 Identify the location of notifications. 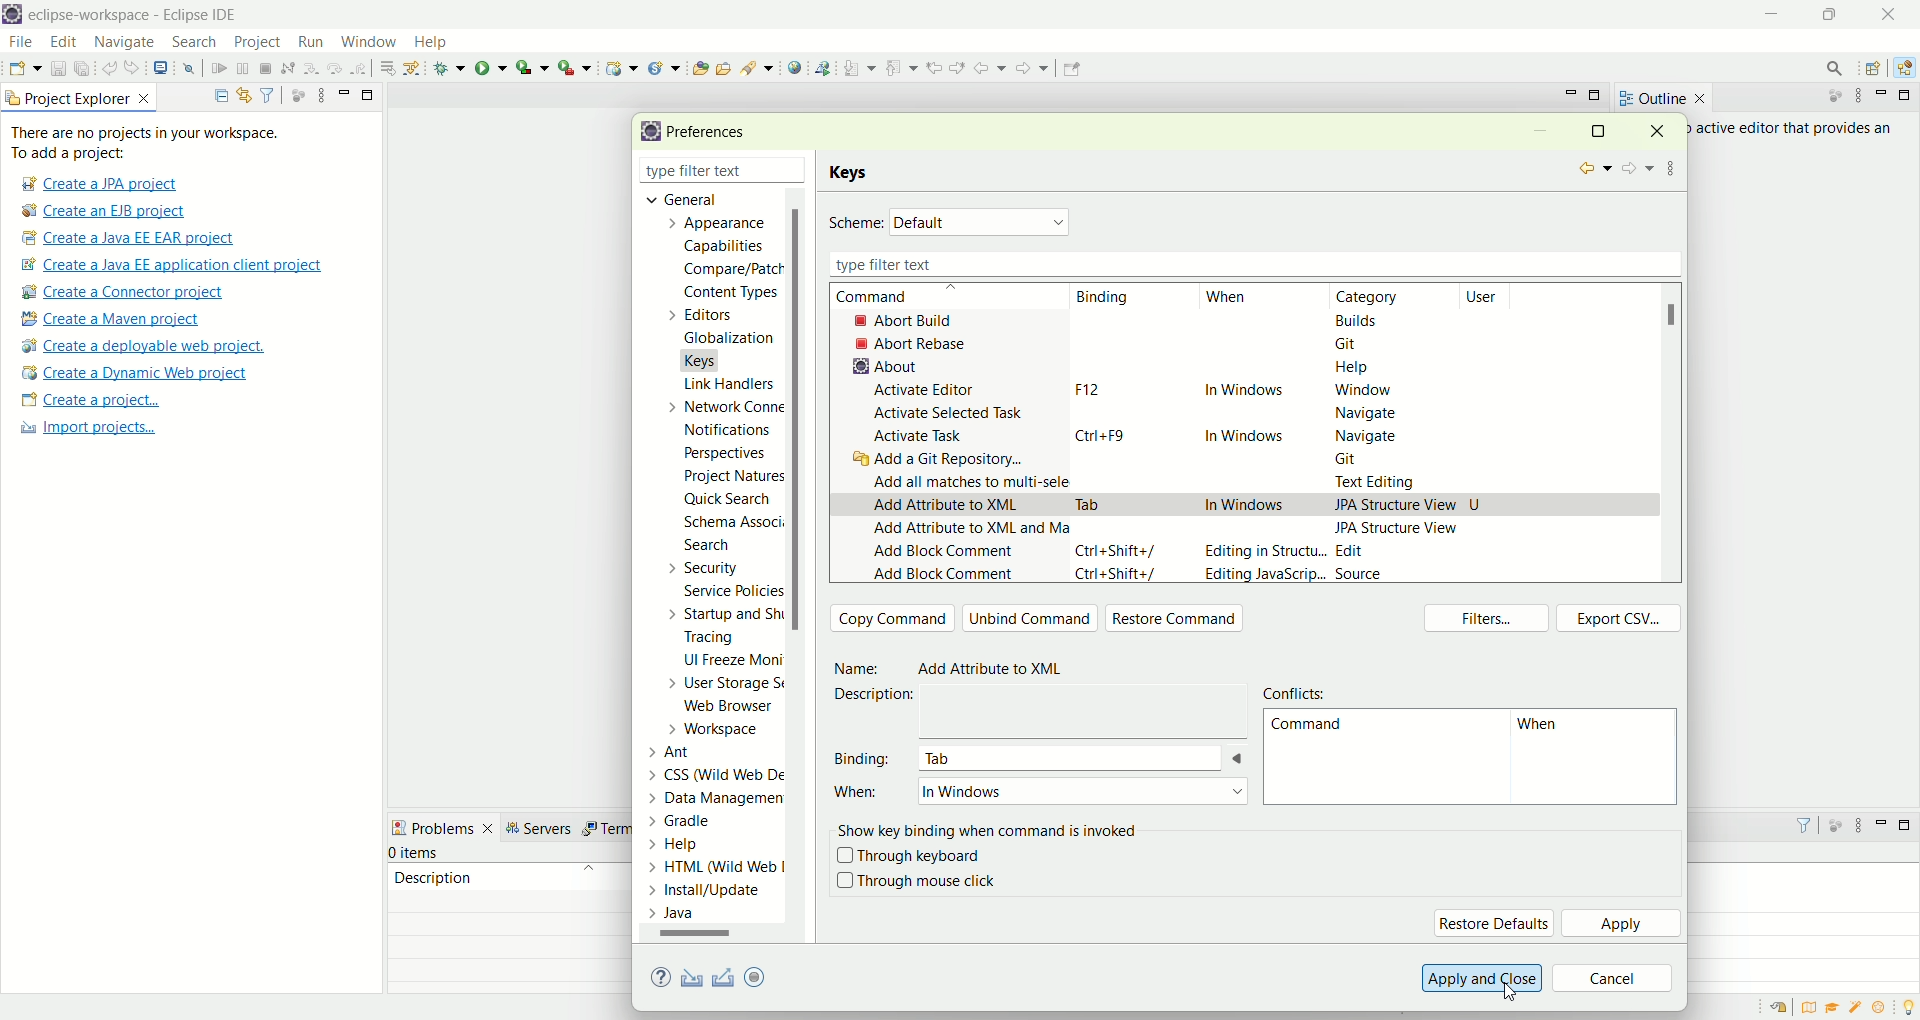
(734, 429).